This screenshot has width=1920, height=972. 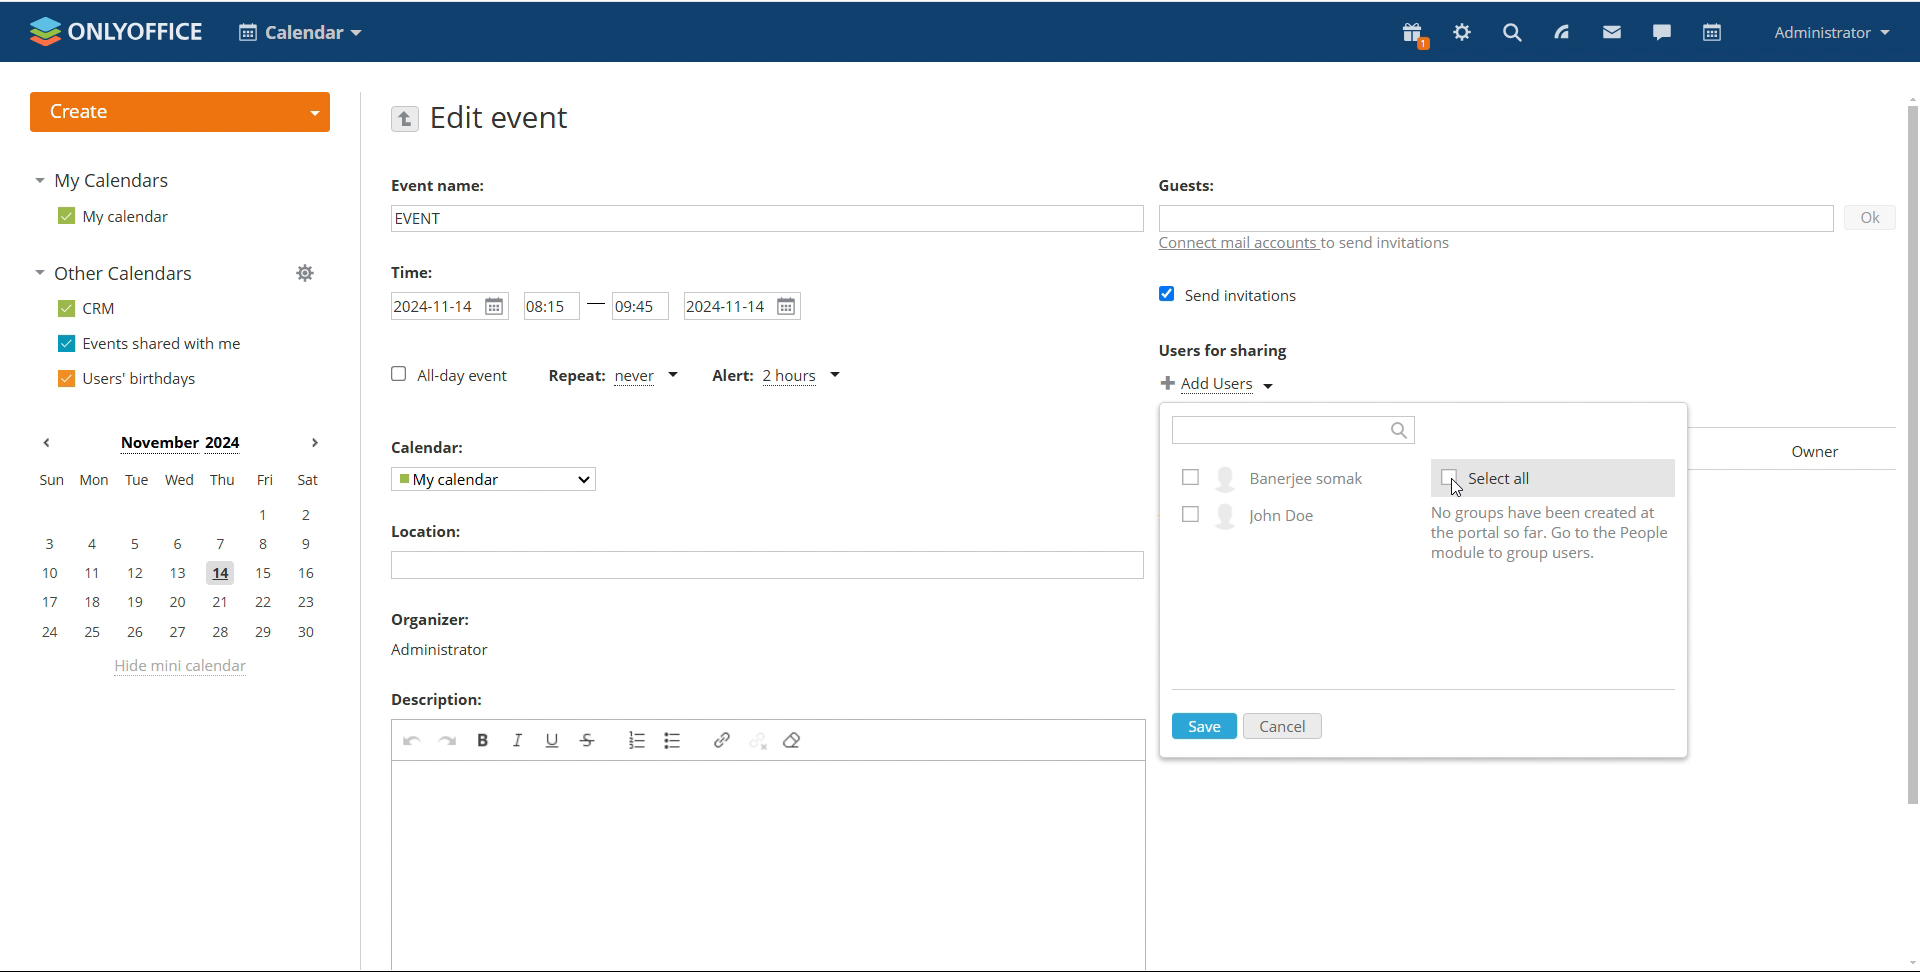 What do you see at coordinates (449, 305) in the screenshot?
I see `set start date` at bounding box center [449, 305].